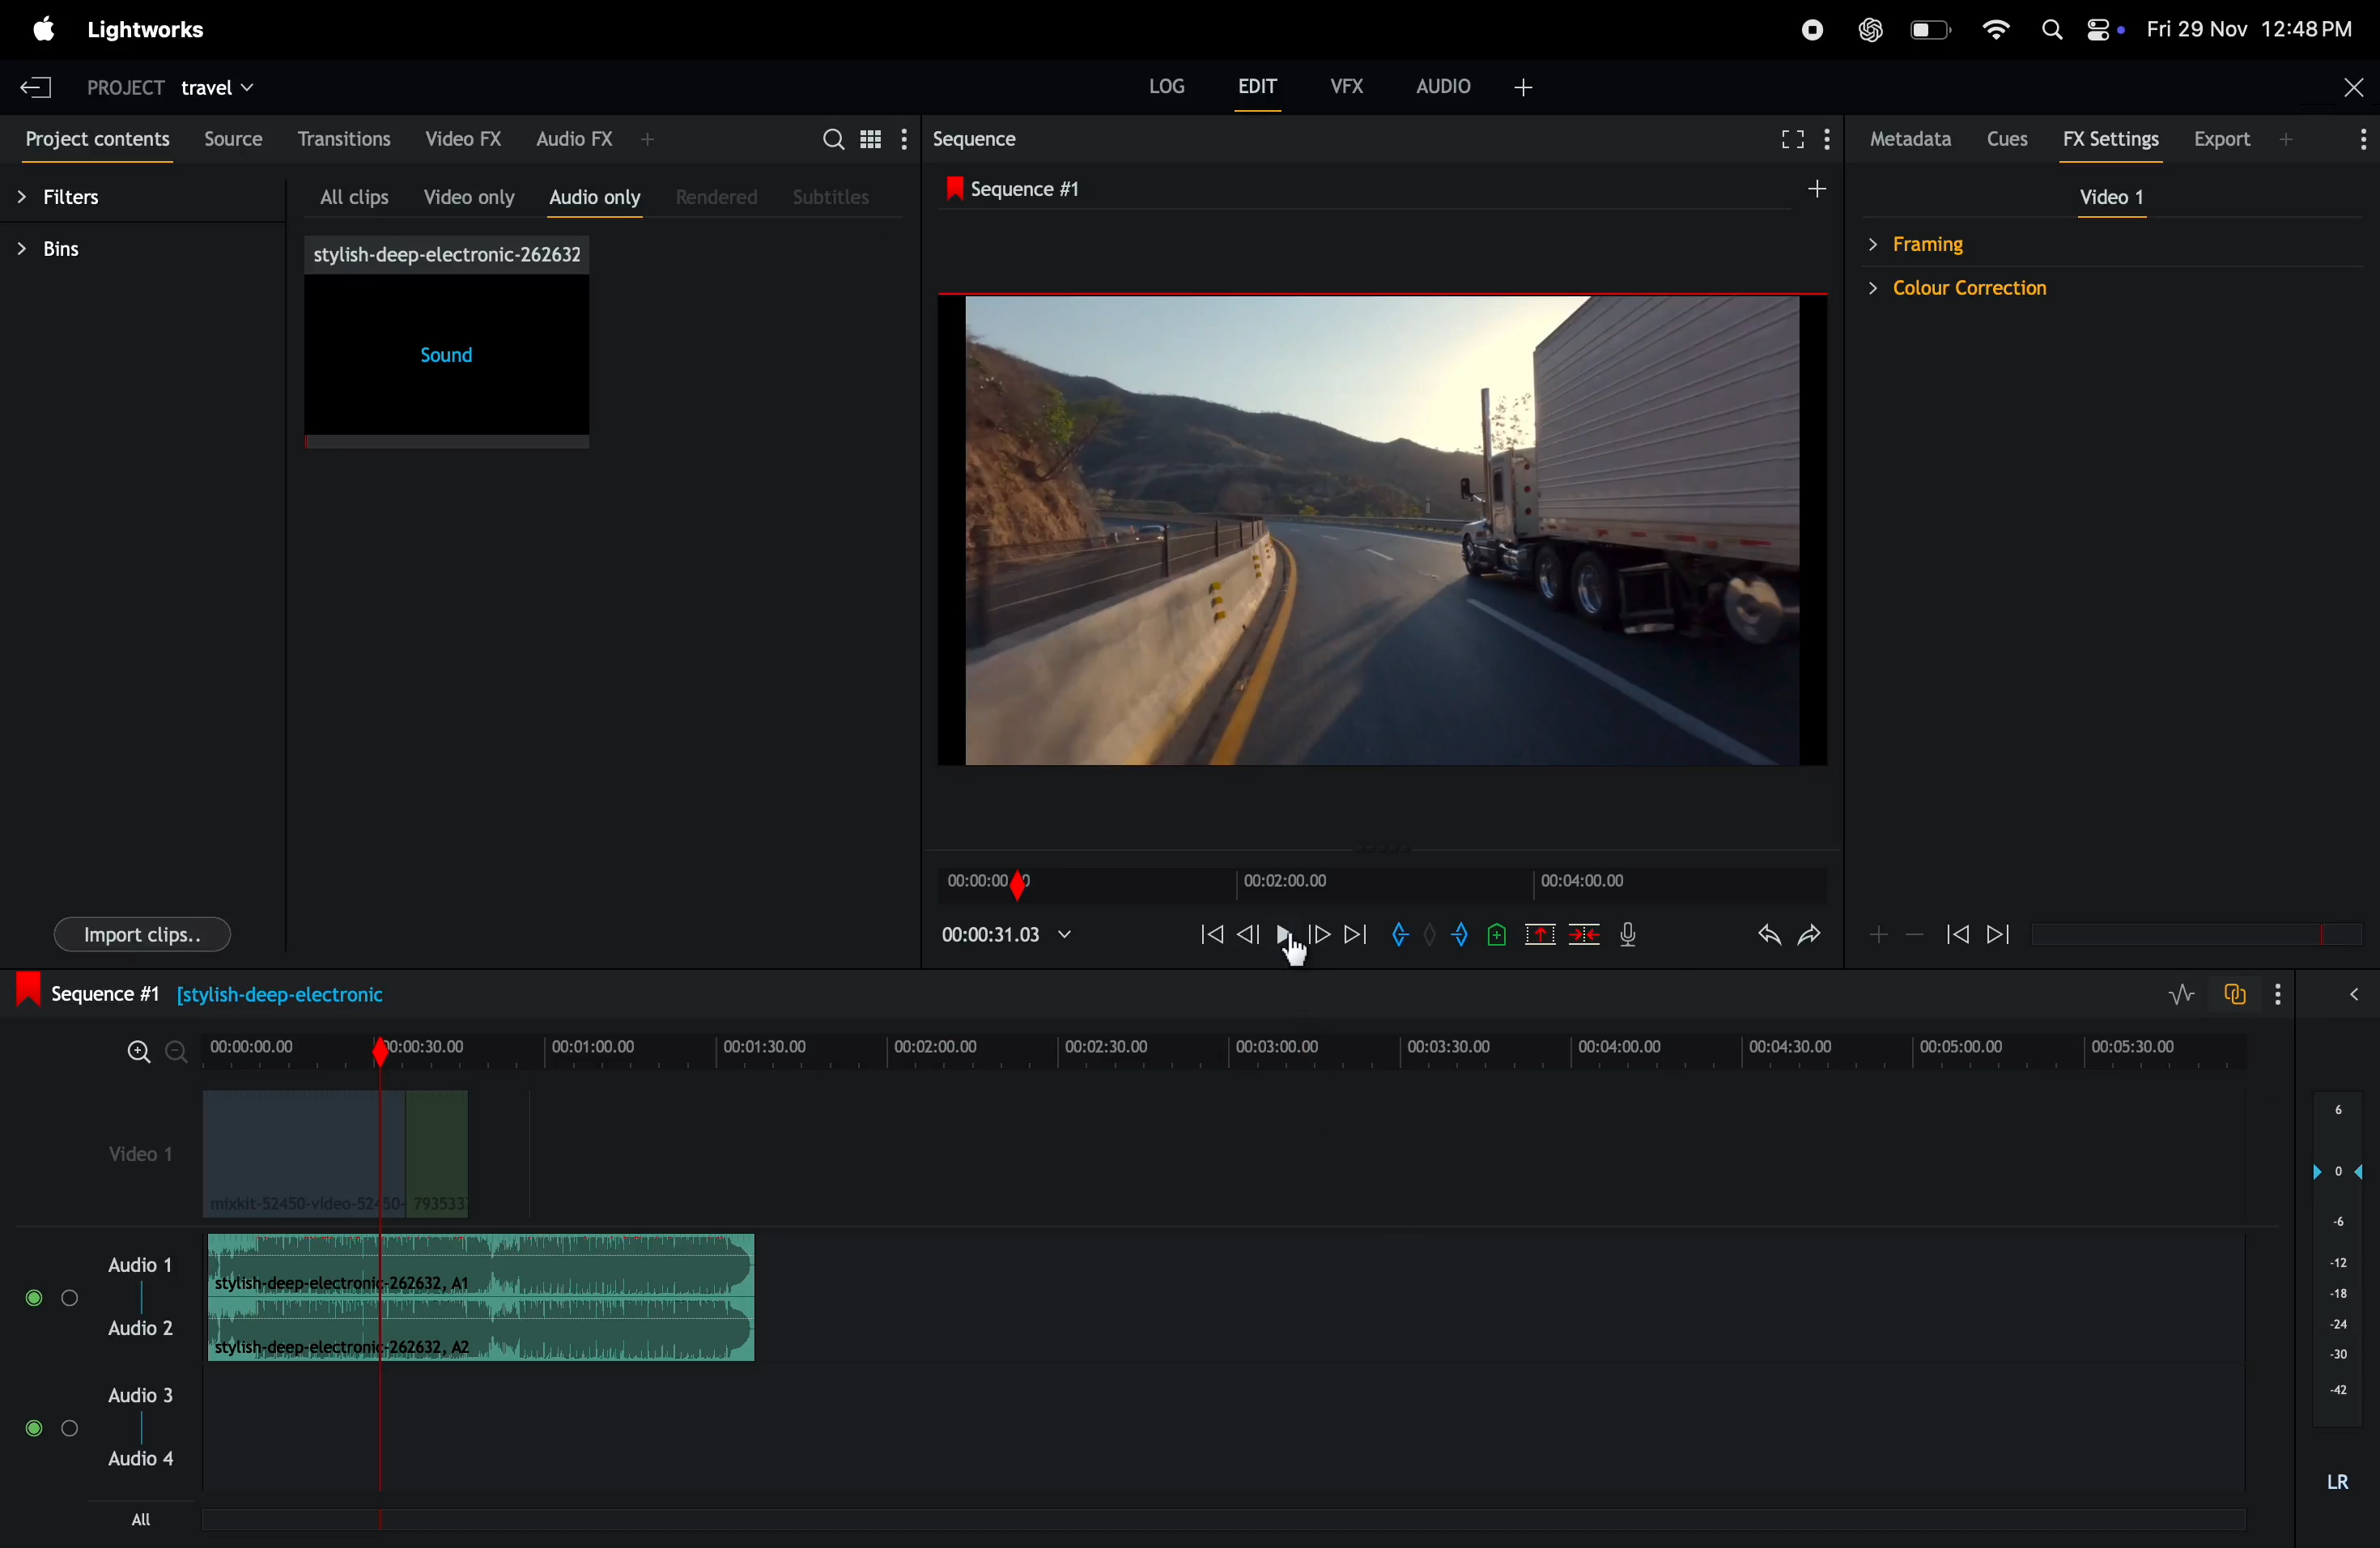 Image resolution: width=2380 pixels, height=1548 pixels. I want to click on add, so click(1803, 189).